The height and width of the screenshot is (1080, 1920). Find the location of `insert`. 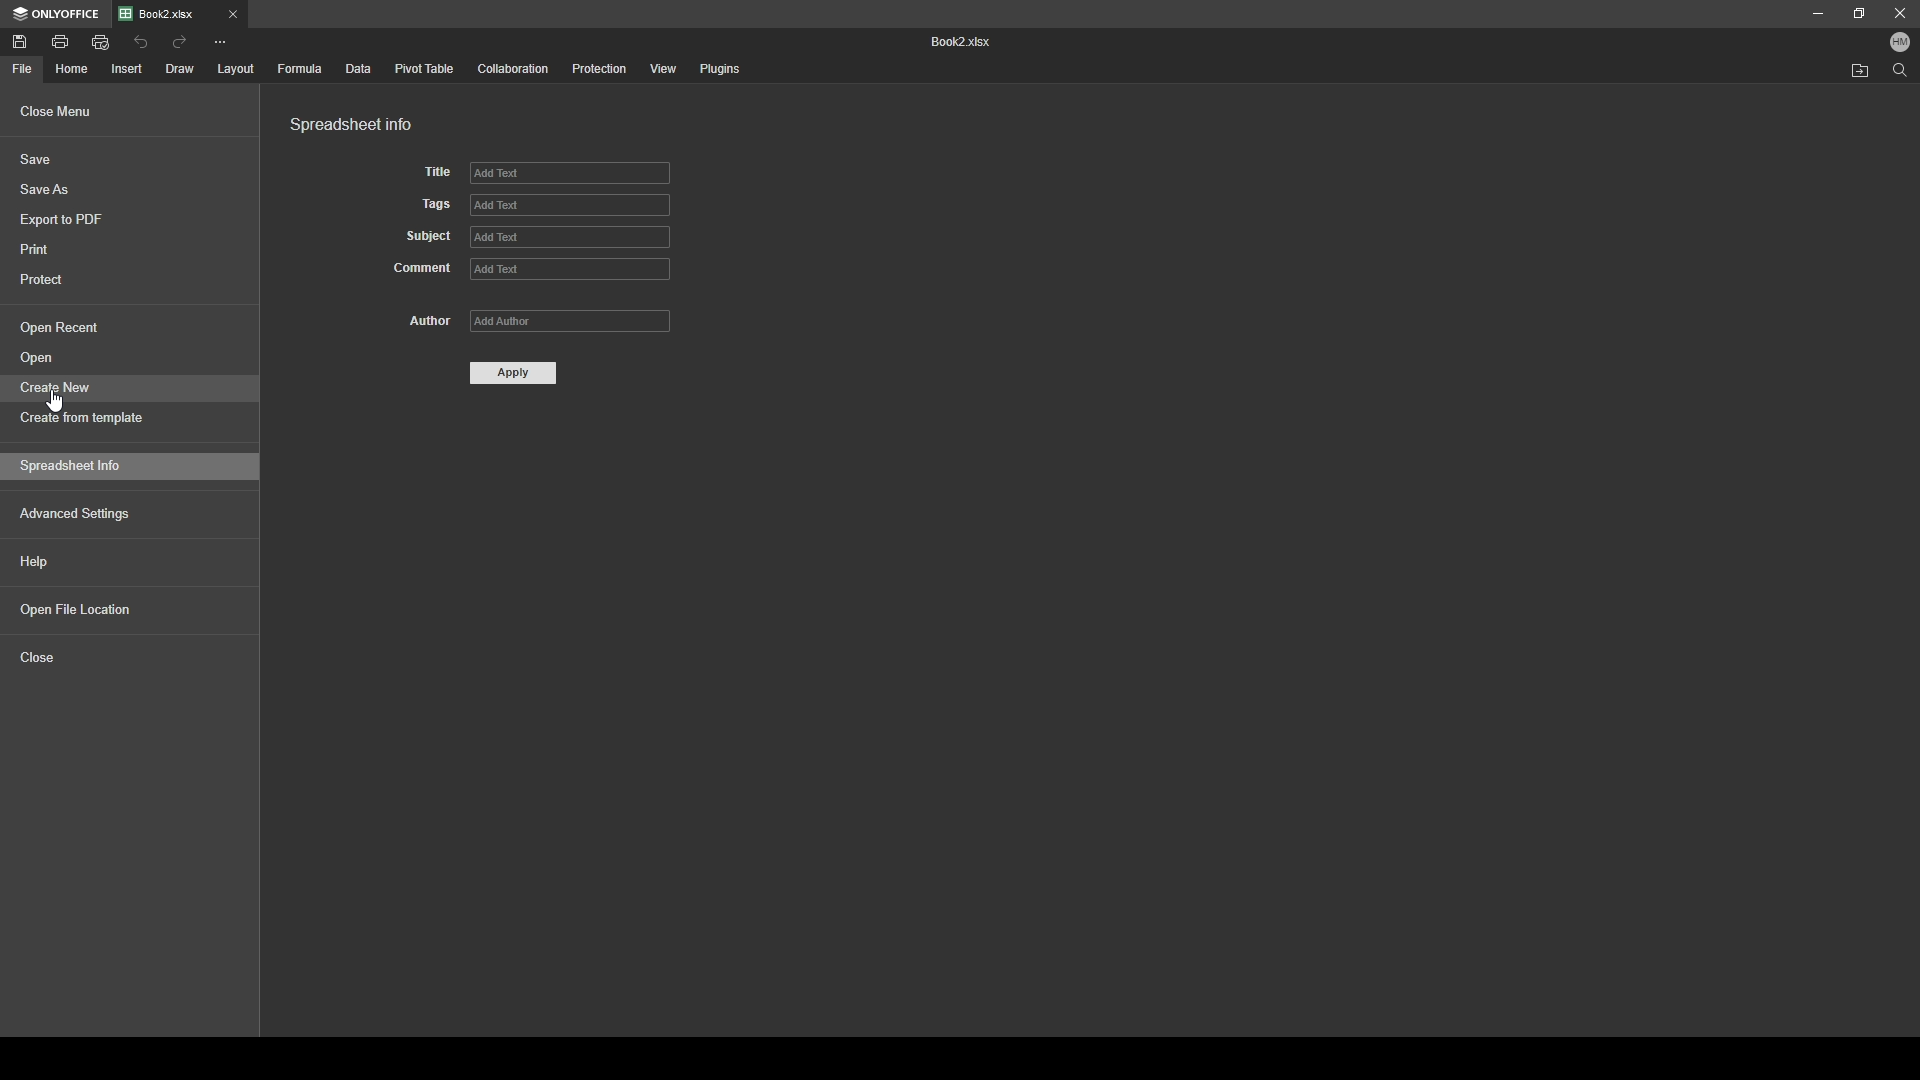

insert is located at coordinates (127, 69).